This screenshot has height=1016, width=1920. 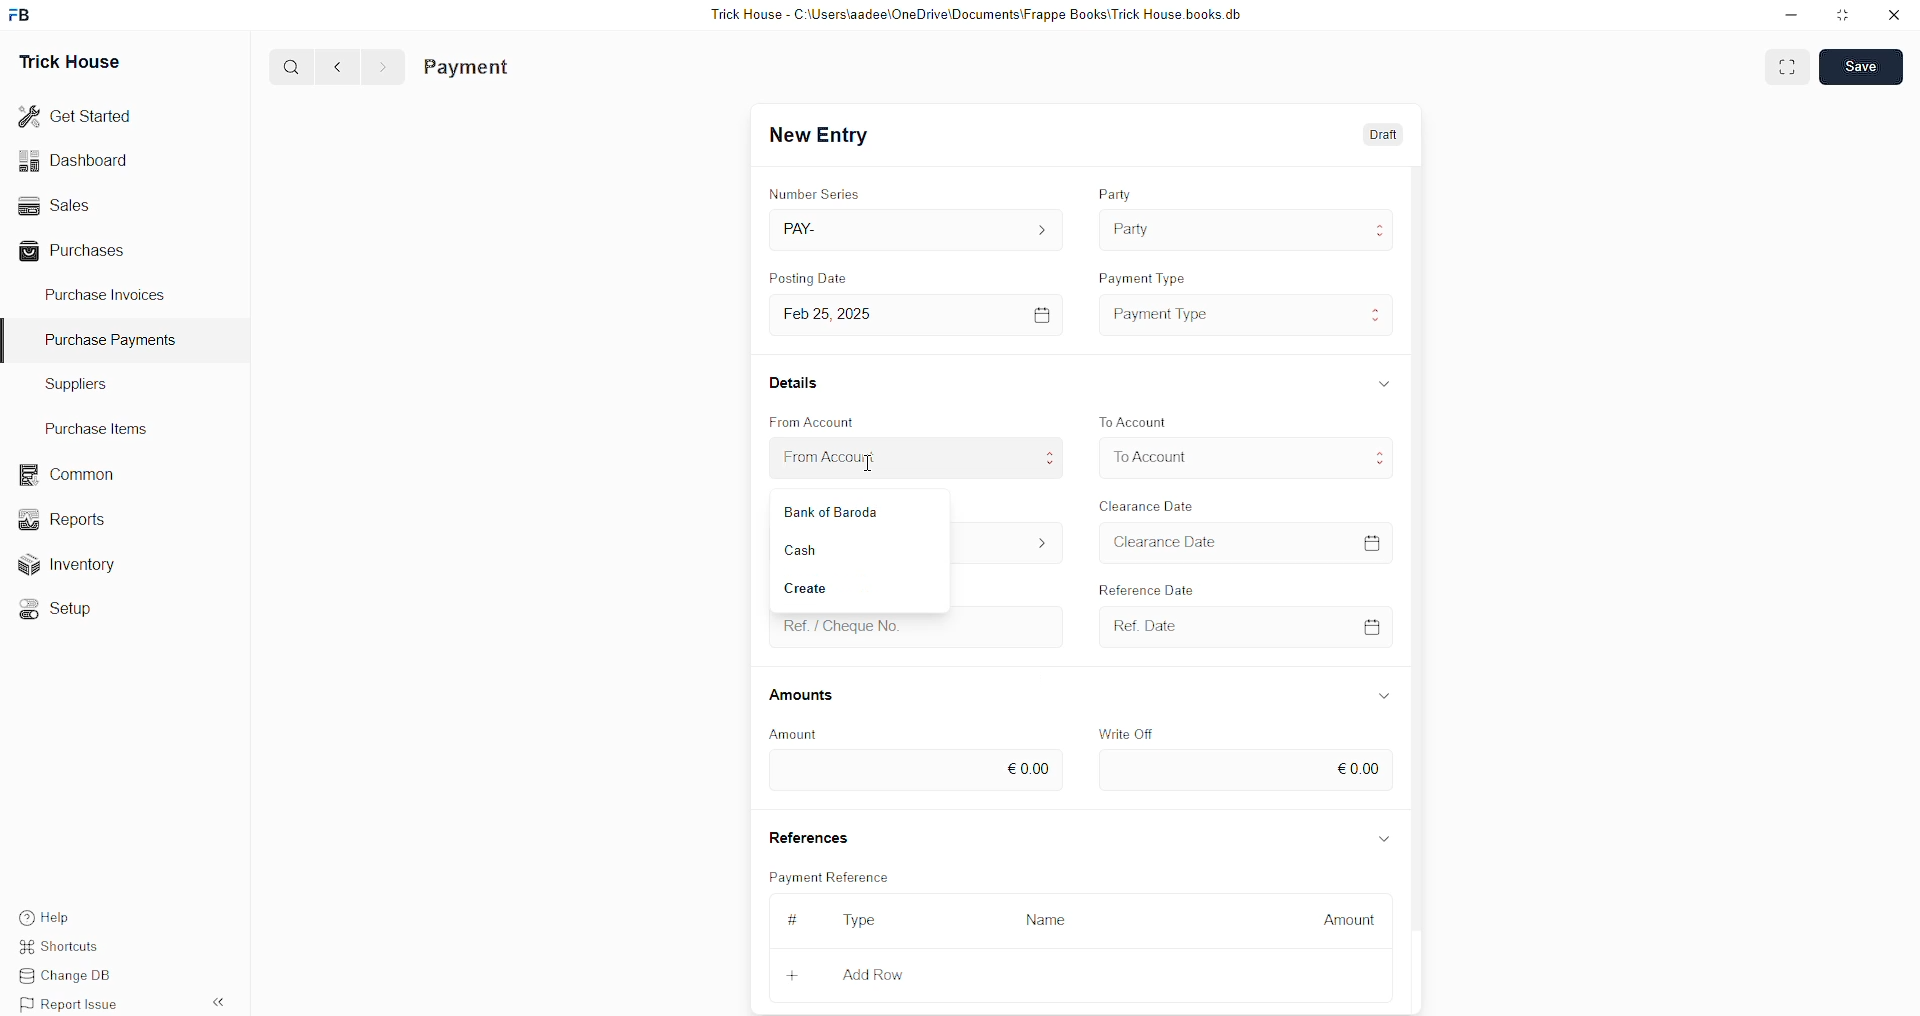 What do you see at coordinates (63, 60) in the screenshot?
I see `Trick House` at bounding box center [63, 60].